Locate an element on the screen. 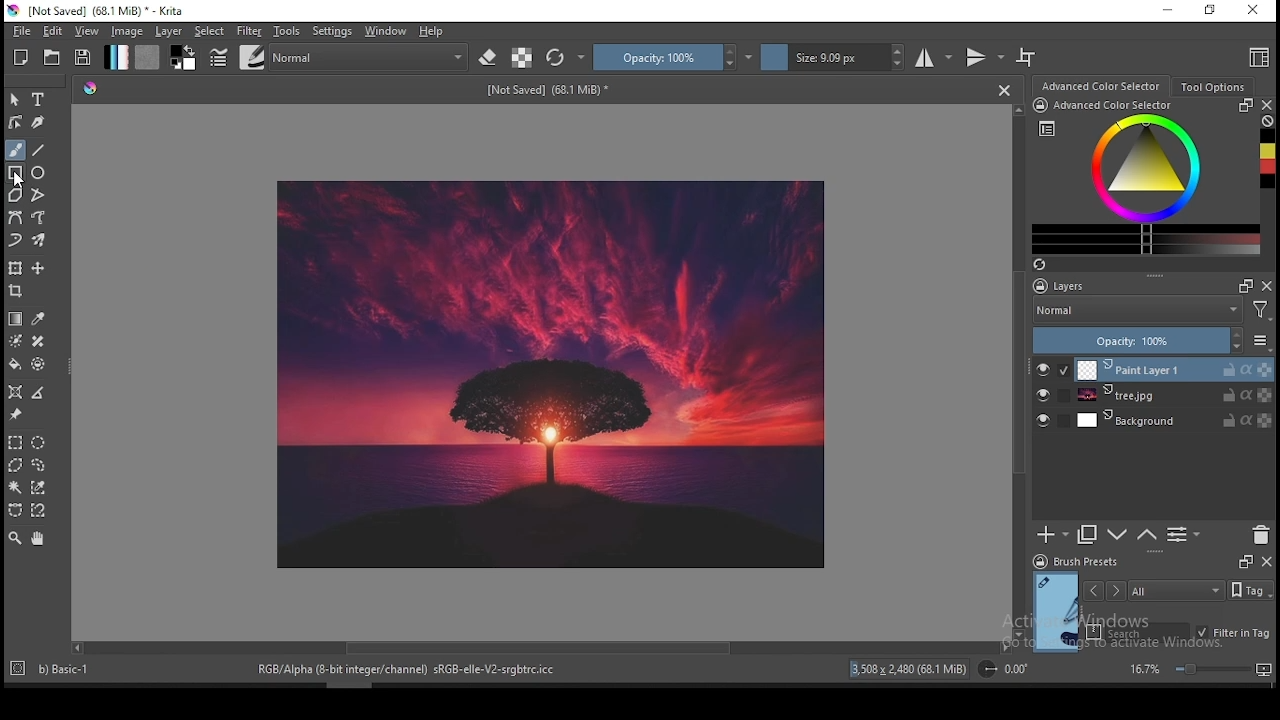 The image size is (1280, 720). set eraser mode is located at coordinates (490, 56).